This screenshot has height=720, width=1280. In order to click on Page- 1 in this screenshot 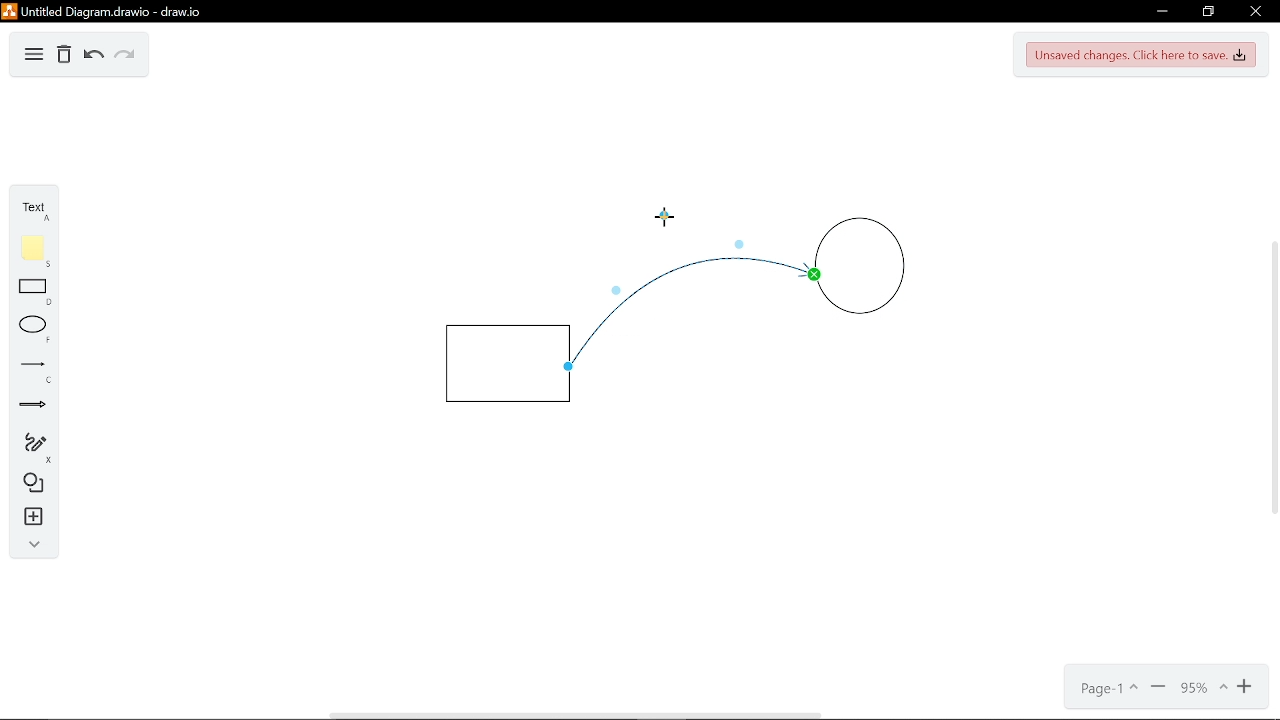, I will do `click(1107, 690)`.